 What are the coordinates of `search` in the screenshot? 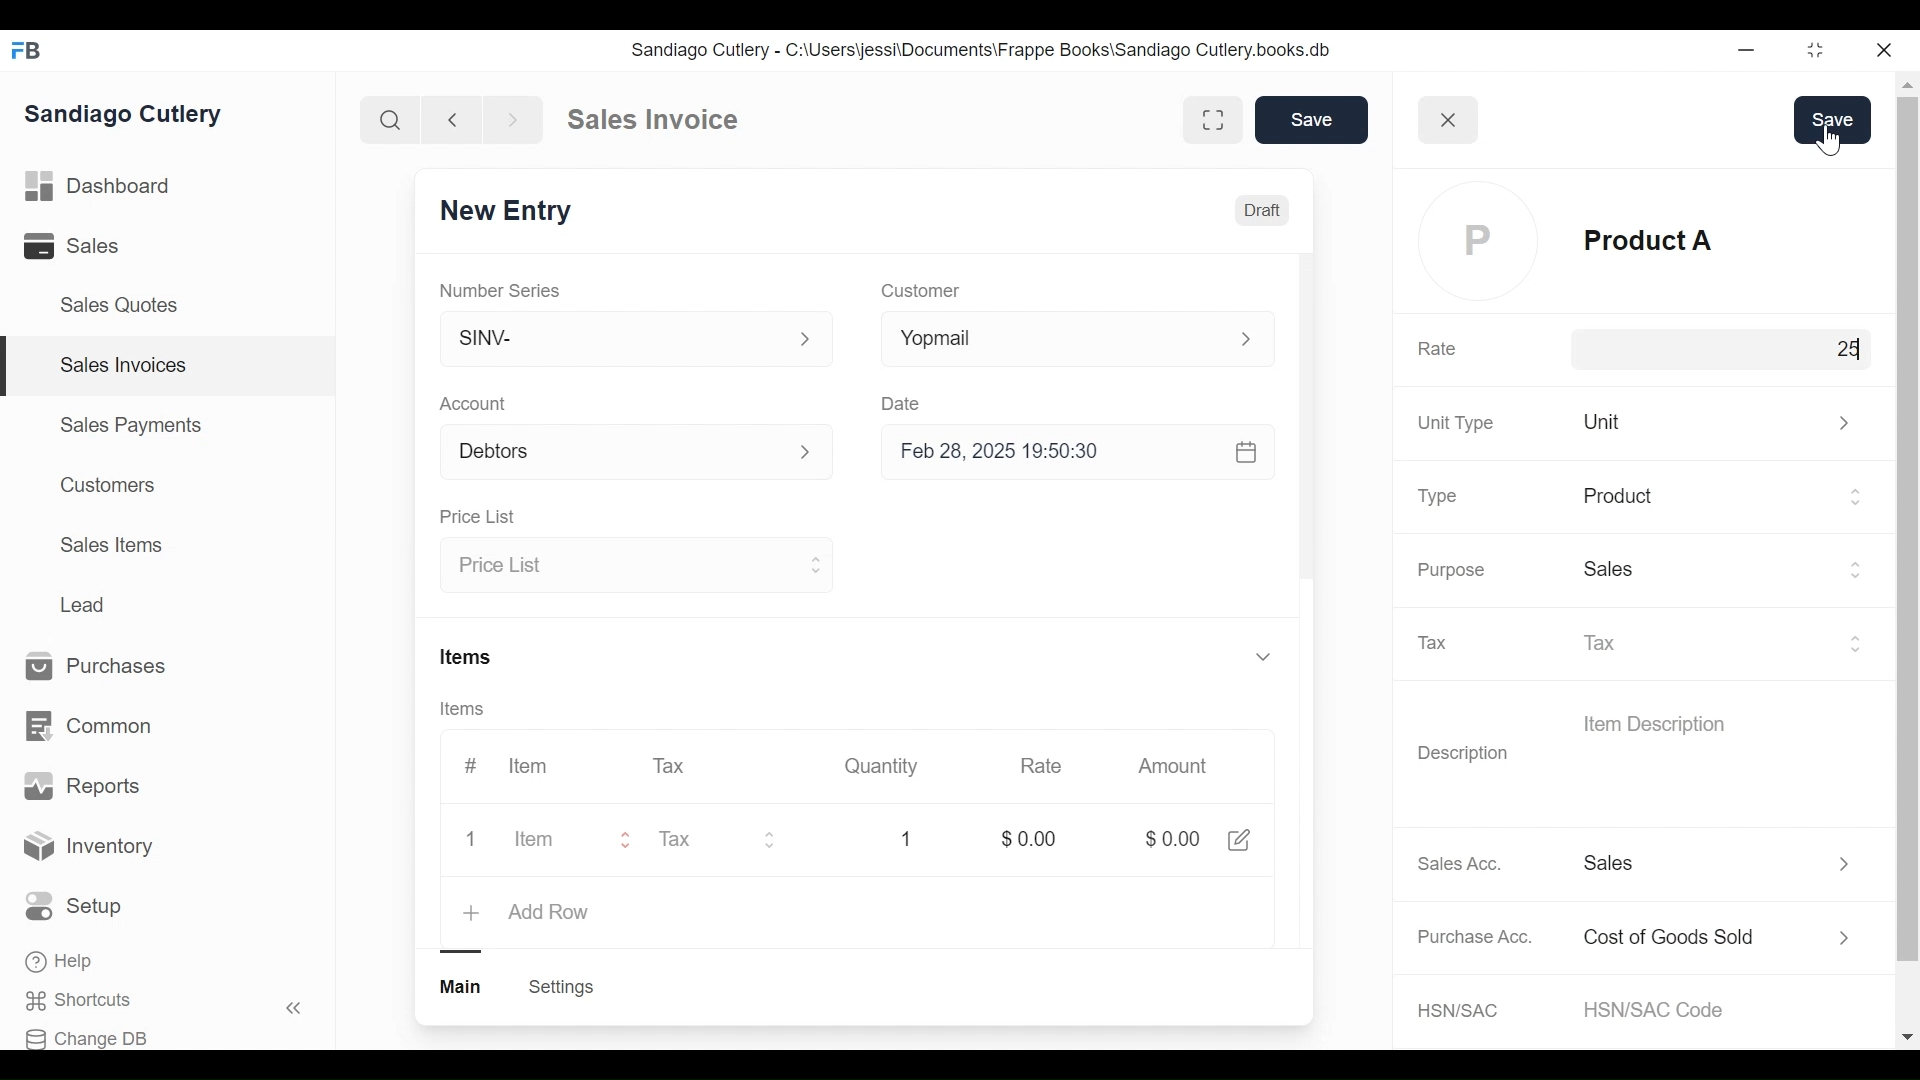 It's located at (391, 121).